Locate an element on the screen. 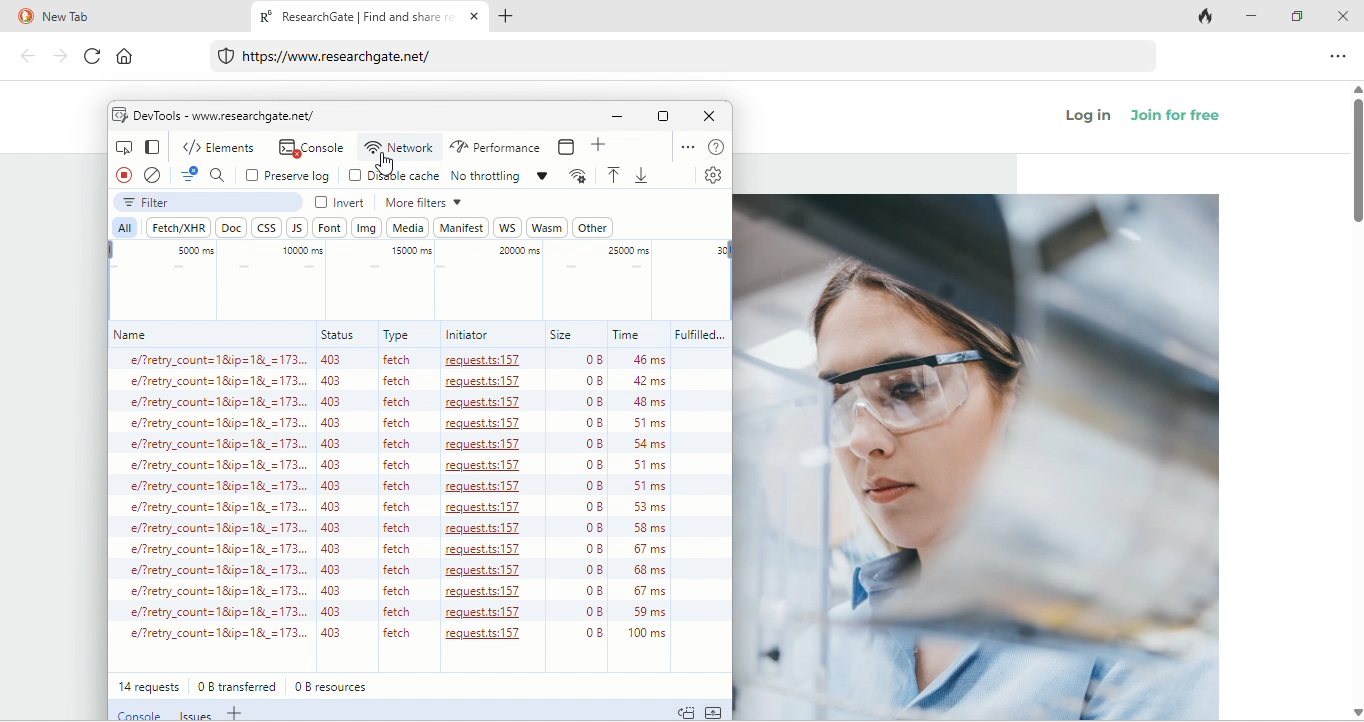  img is located at coordinates (367, 227).